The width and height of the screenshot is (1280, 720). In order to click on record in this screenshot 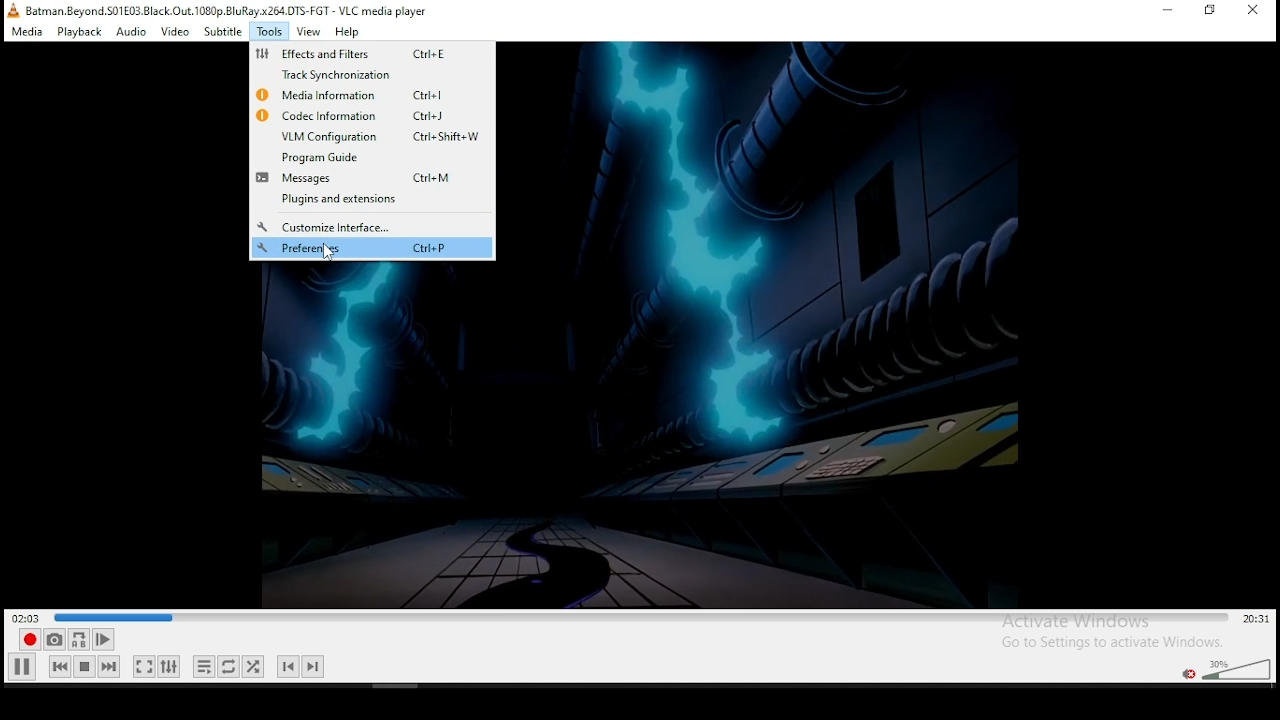, I will do `click(27, 640)`.